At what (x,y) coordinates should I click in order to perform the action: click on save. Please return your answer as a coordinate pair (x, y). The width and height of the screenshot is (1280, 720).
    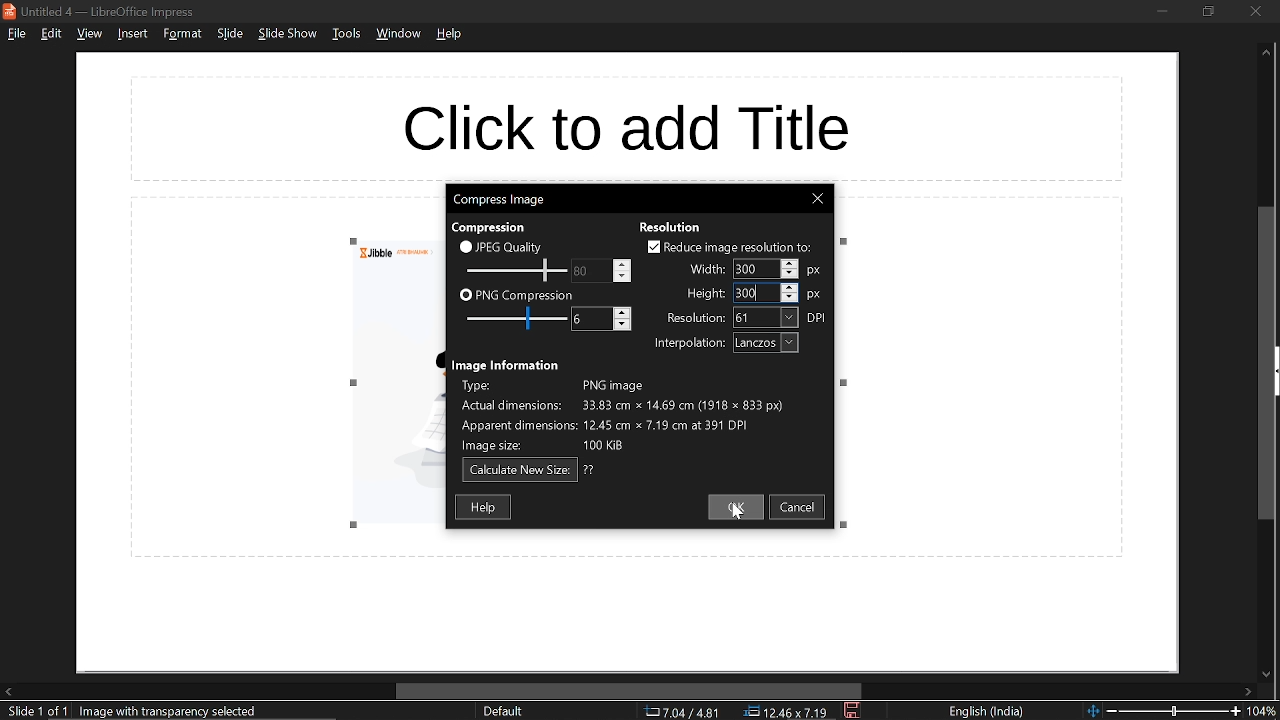
    Looking at the image, I should click on (852, 711).